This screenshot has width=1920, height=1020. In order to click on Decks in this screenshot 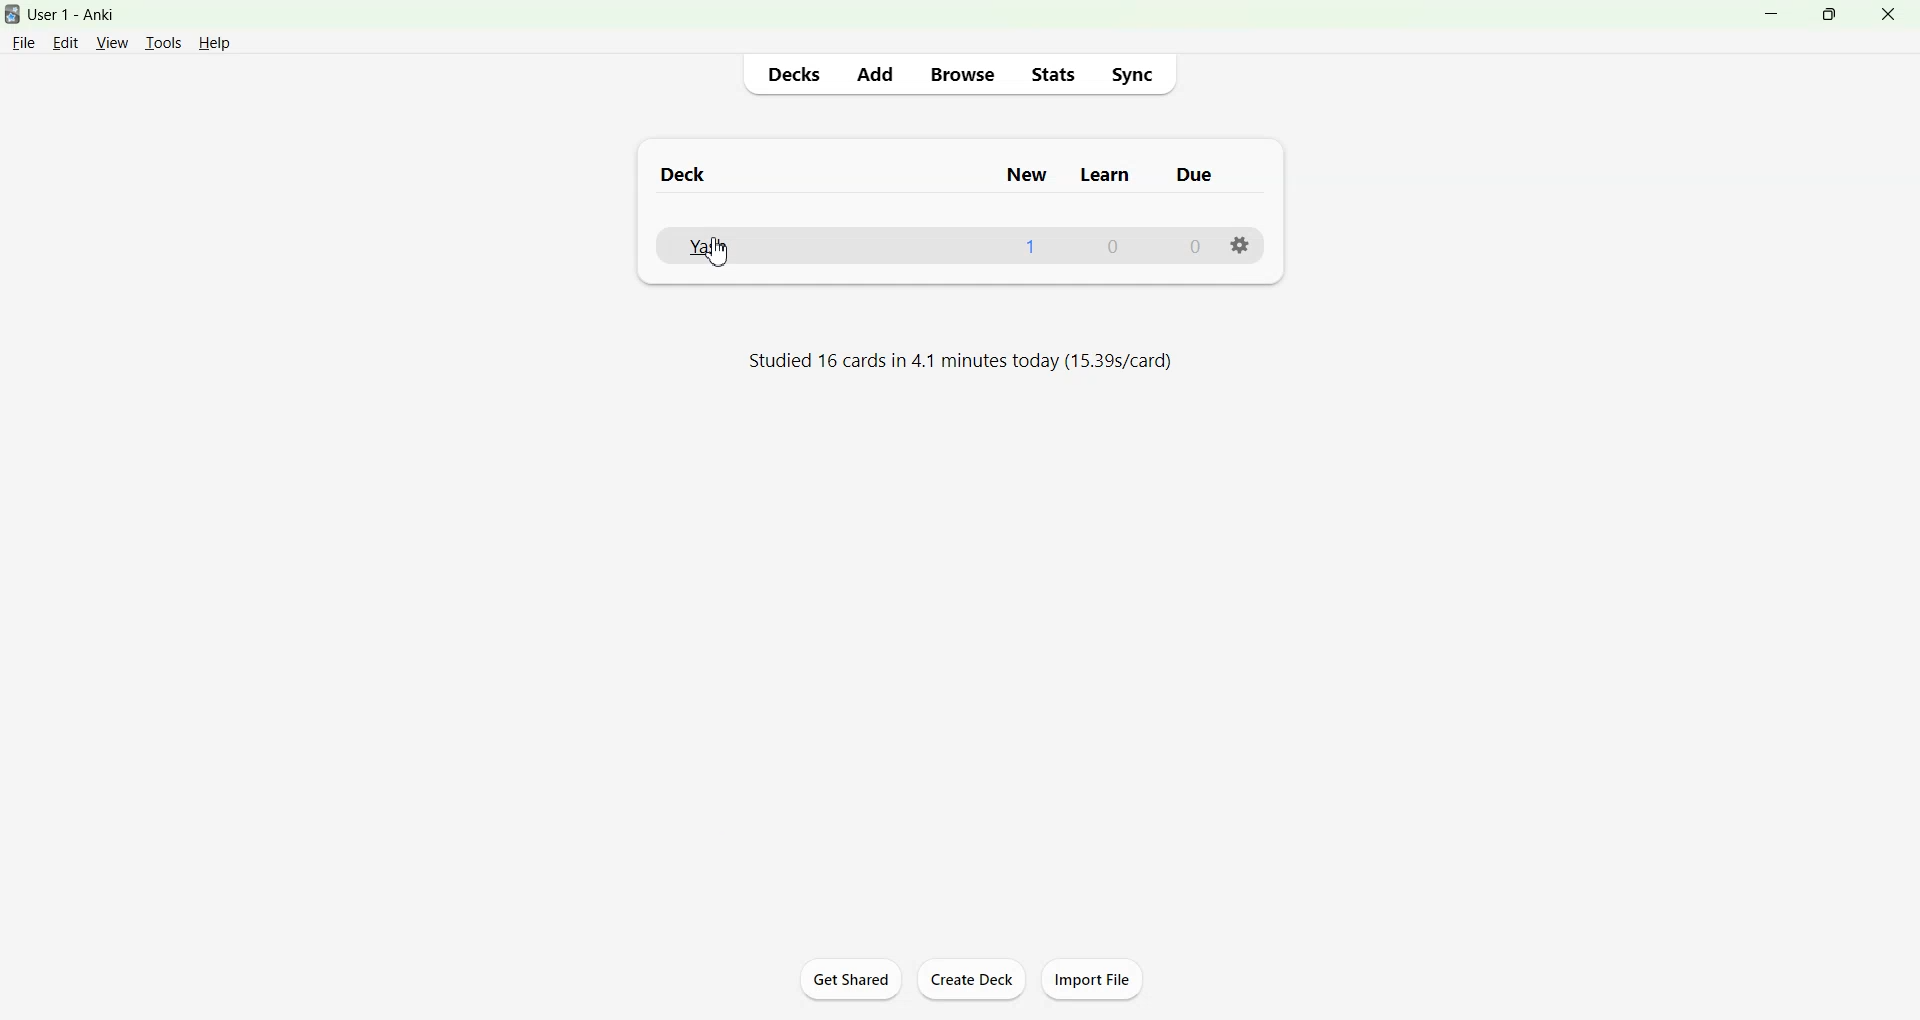, I will do `click(795, 74)`.